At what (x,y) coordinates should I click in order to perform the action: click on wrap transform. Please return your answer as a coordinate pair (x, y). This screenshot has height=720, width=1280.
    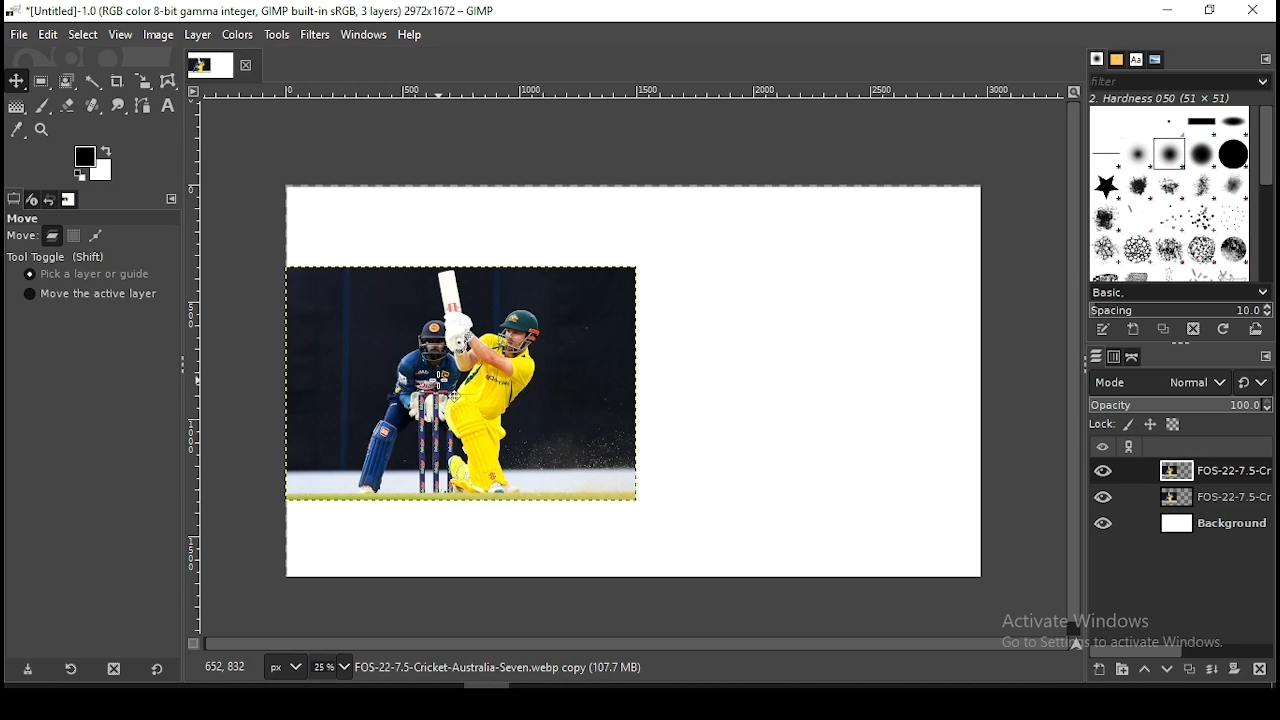
    Looking at the image, I should click on (168, 81).